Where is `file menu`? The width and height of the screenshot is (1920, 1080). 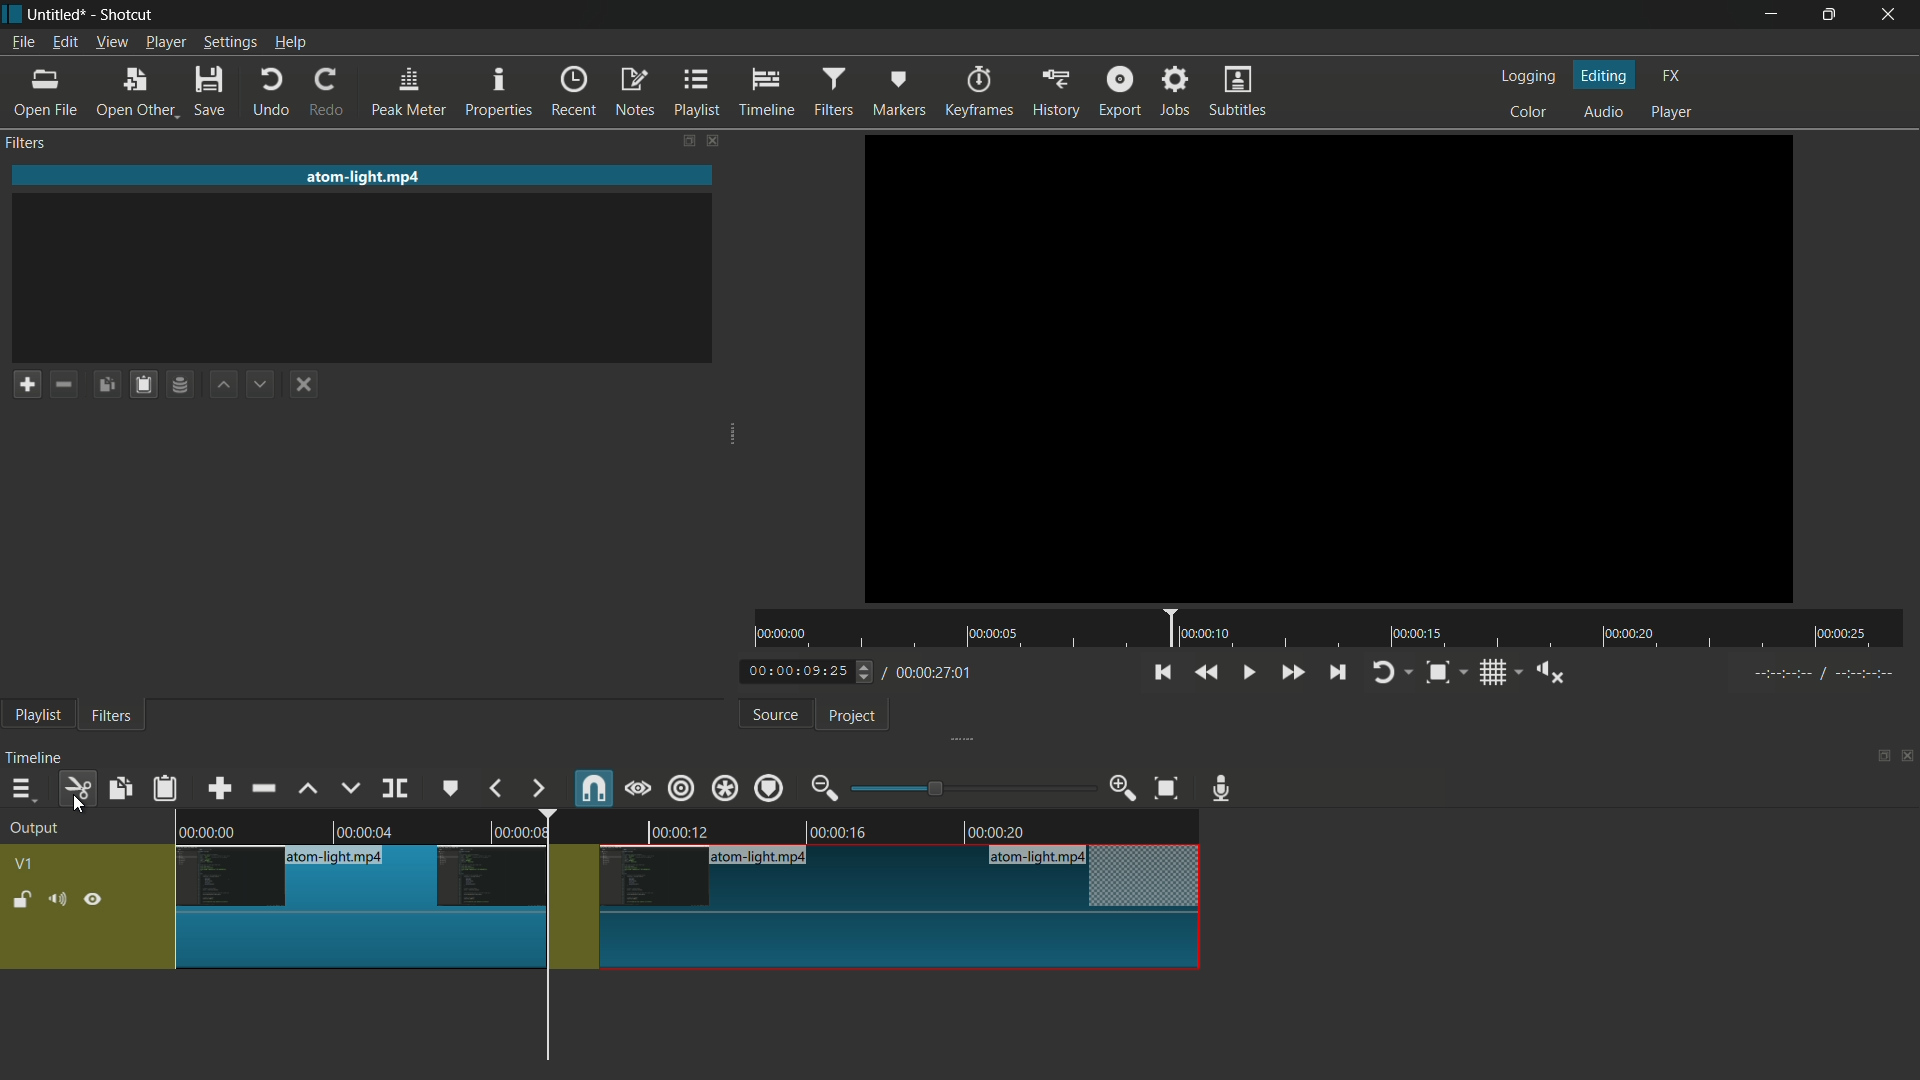
file menu is located at coordinates (23, 43).